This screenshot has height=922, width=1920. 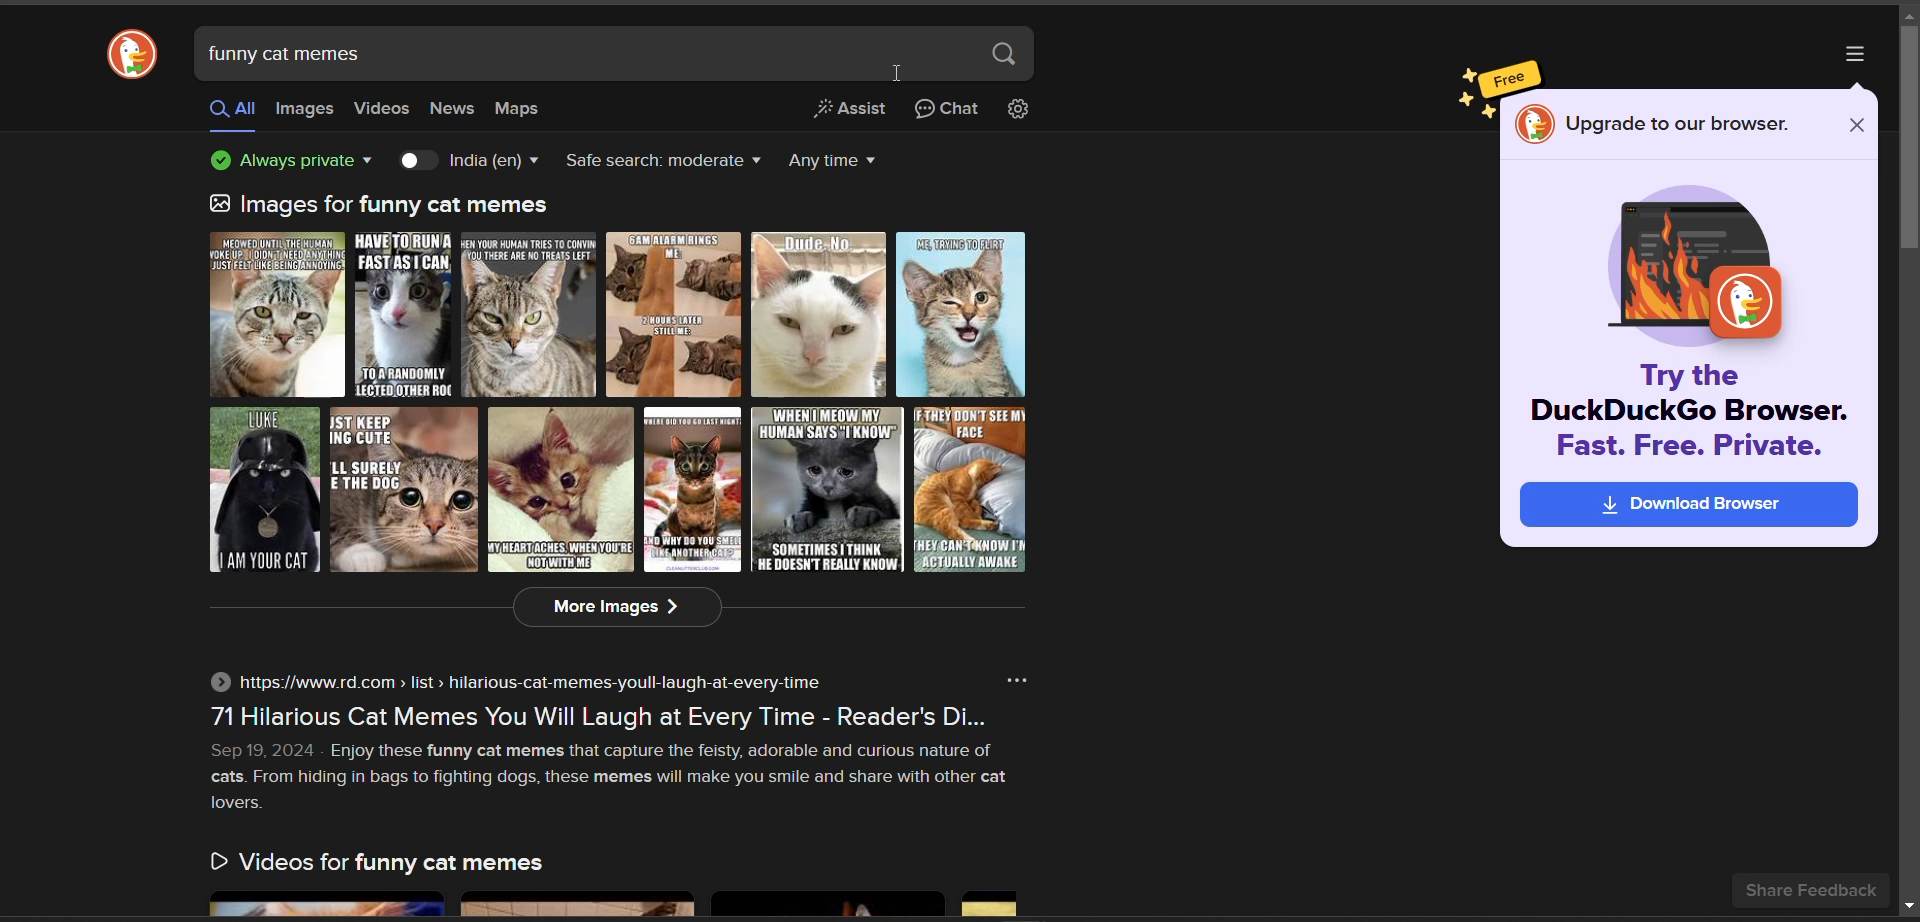 I want to click on result timeline filter, so click(x=837, y=162).